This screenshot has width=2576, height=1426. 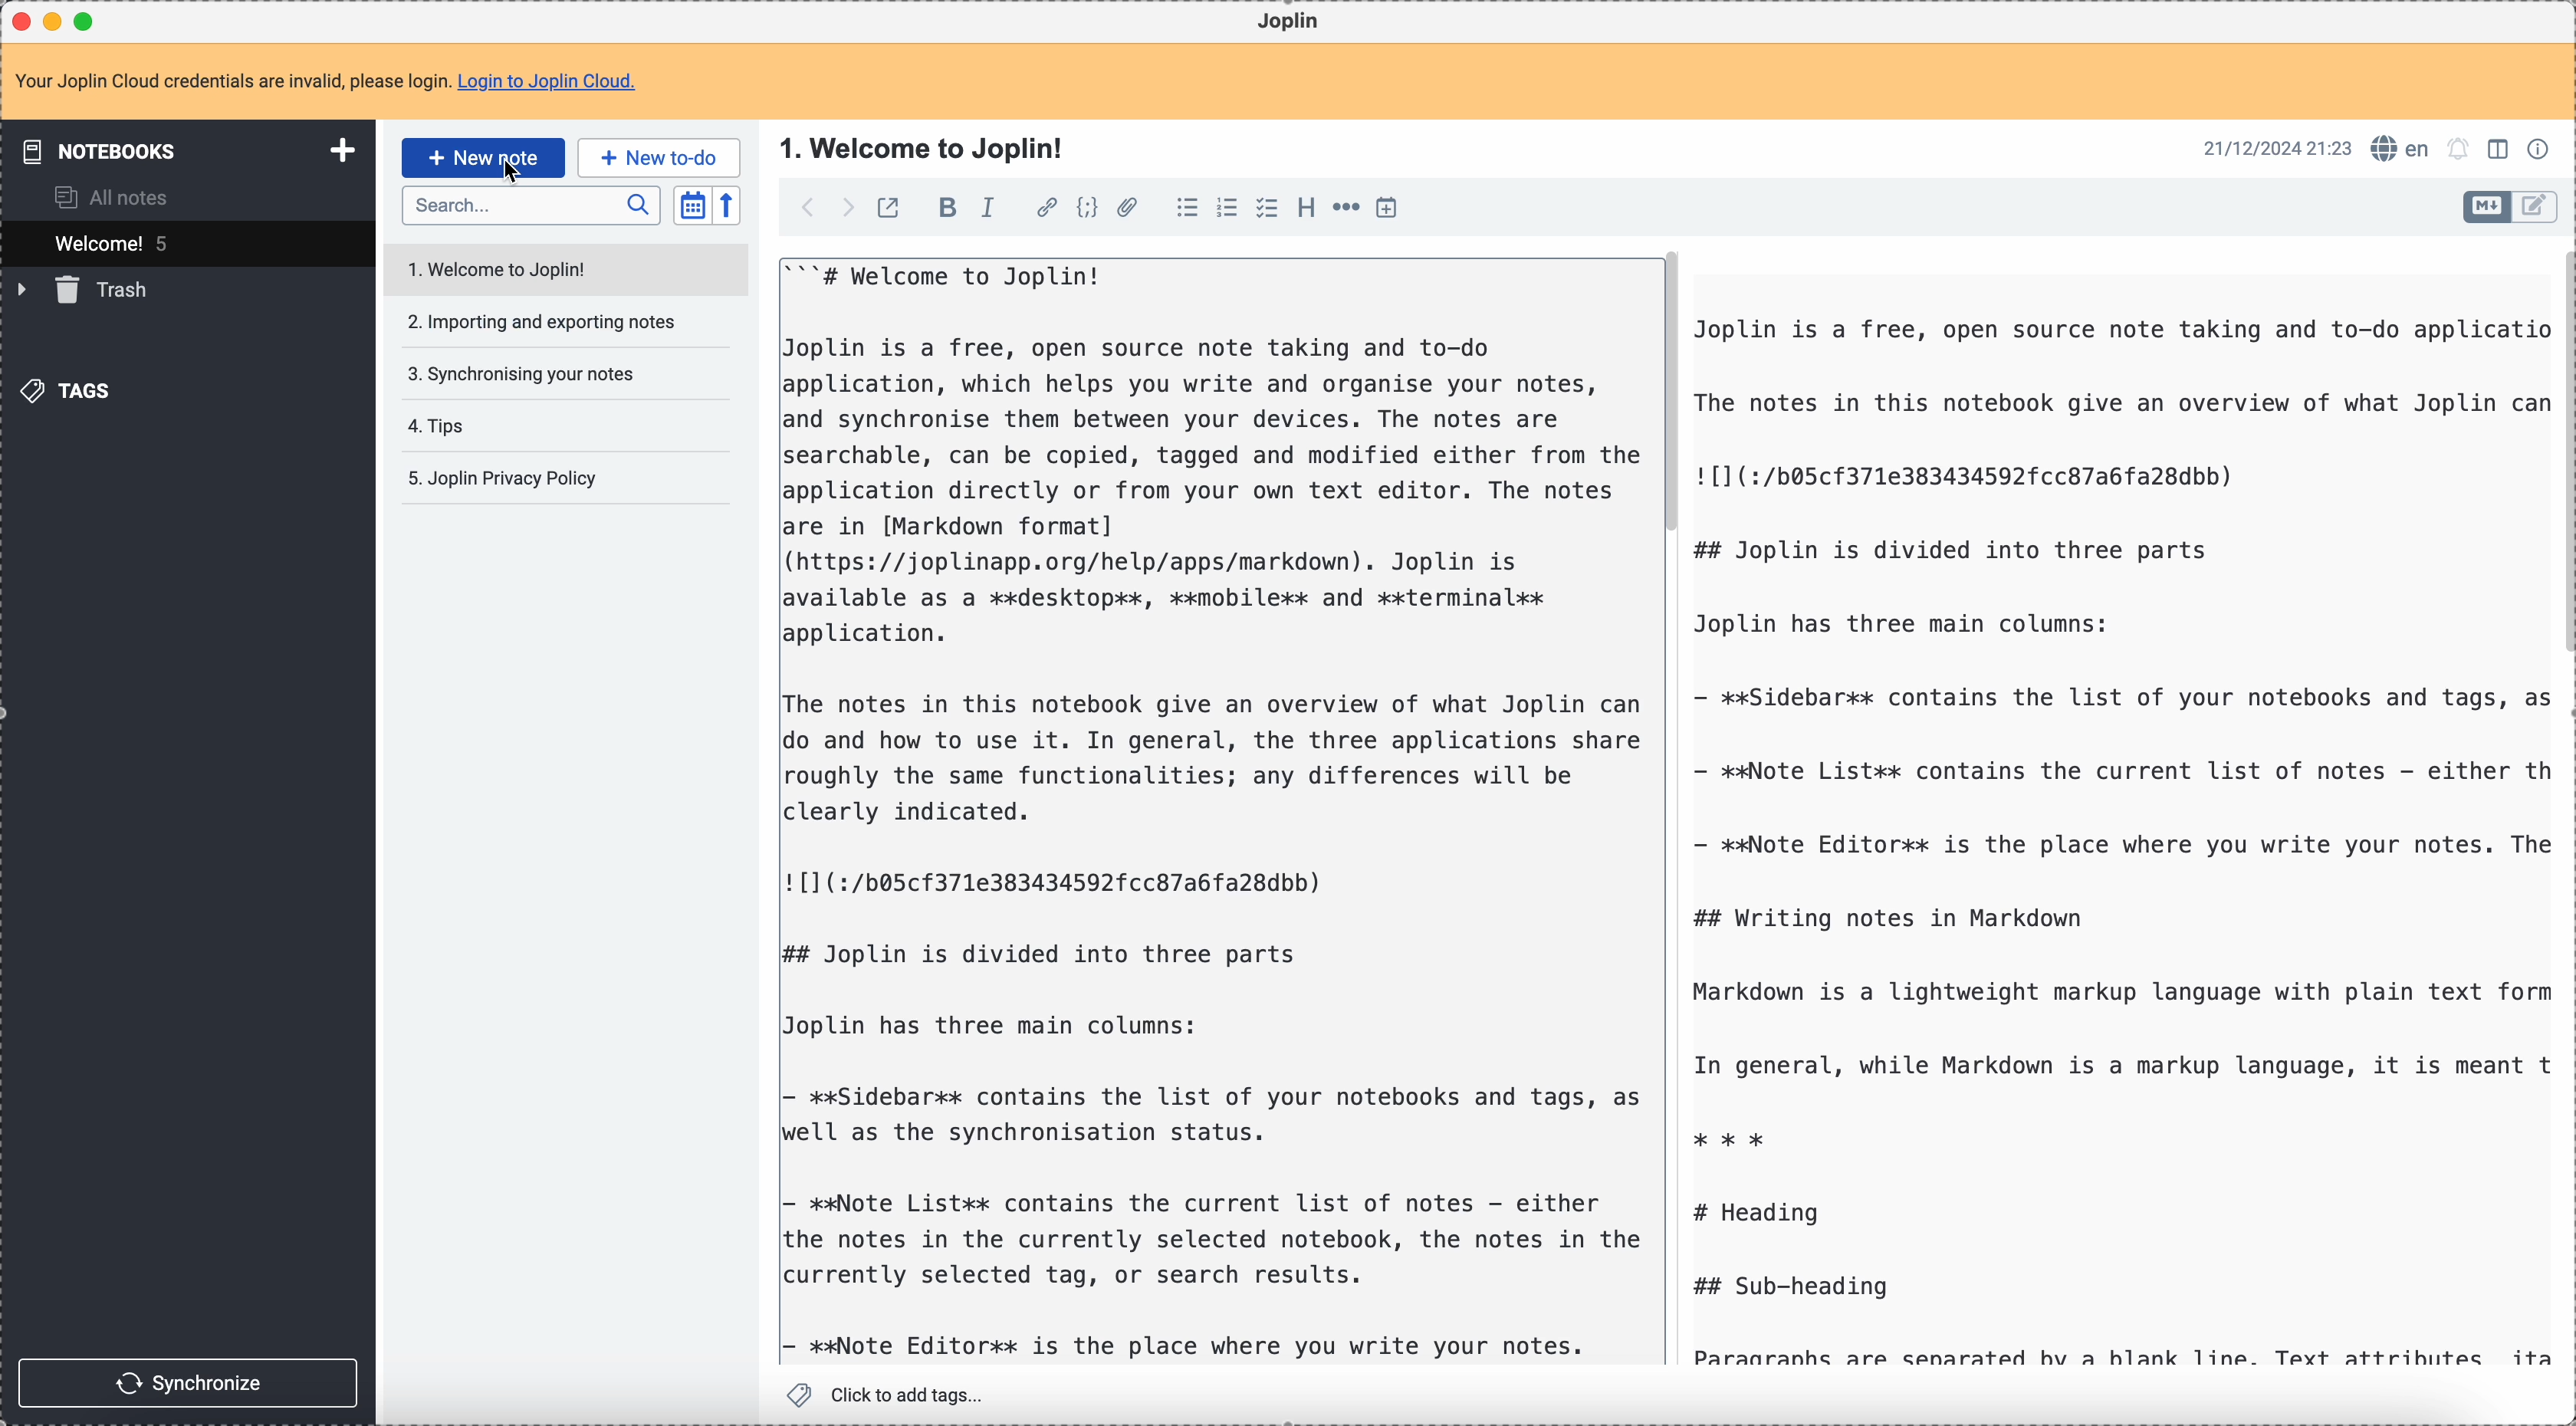 What do you see at coordinates (891, 1393) in the screenshot?
I see `click to add tags` at bounding box center [891, 1393].